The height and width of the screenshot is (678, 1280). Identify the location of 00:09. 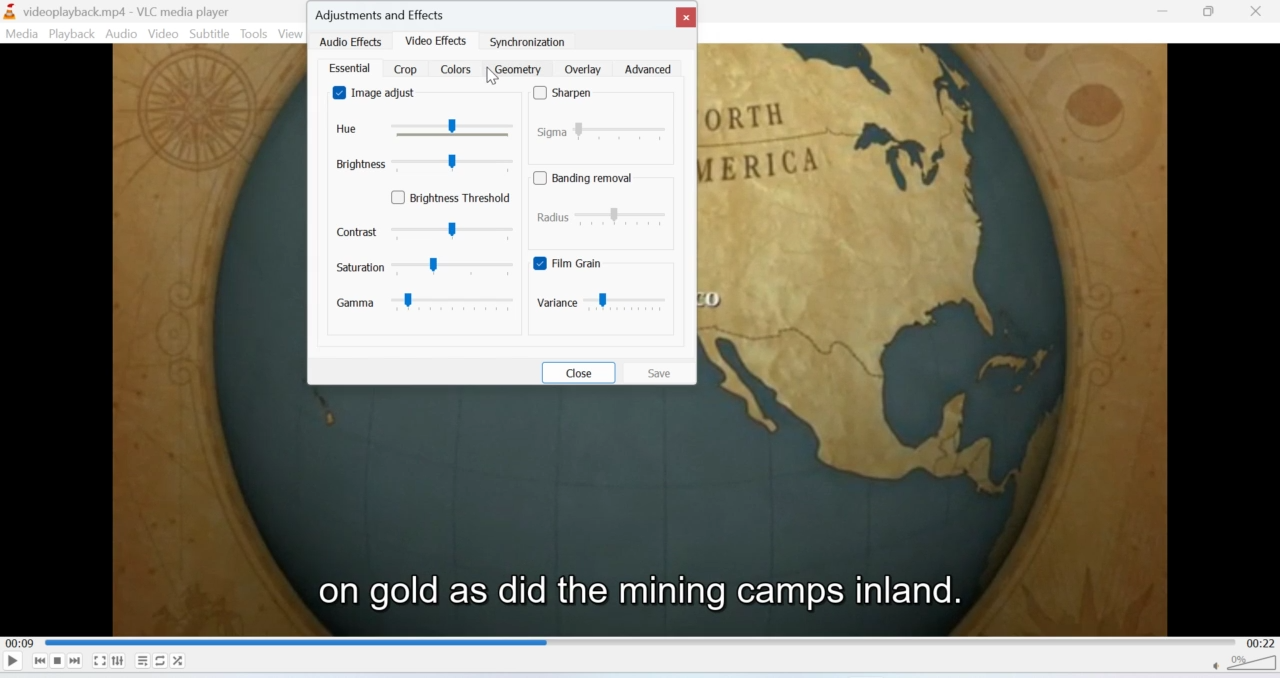
(18, 644).